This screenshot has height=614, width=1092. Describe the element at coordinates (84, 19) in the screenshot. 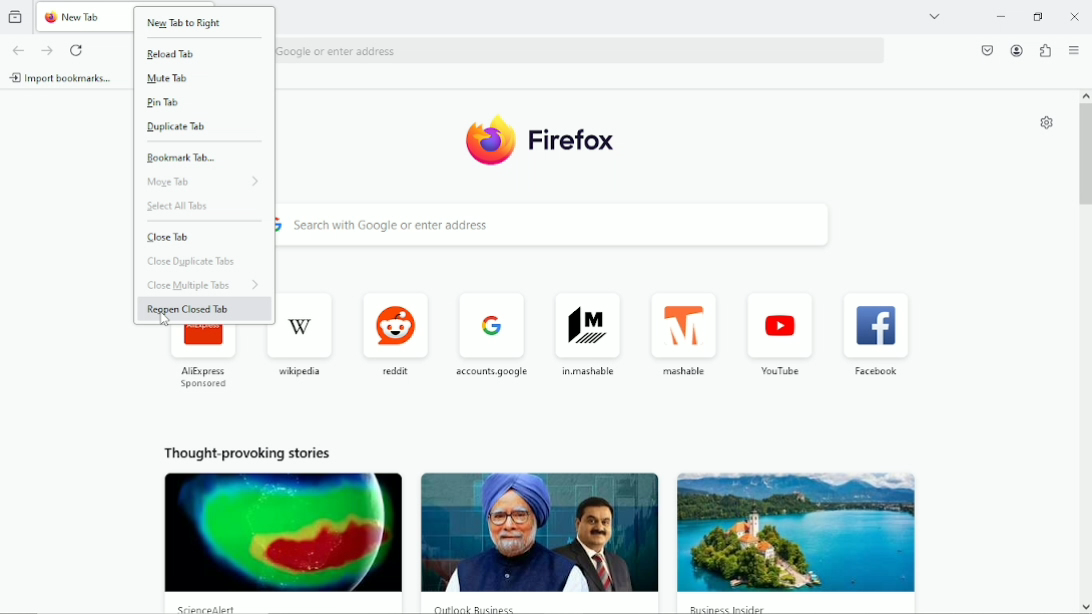

I see `current tab` at that location.